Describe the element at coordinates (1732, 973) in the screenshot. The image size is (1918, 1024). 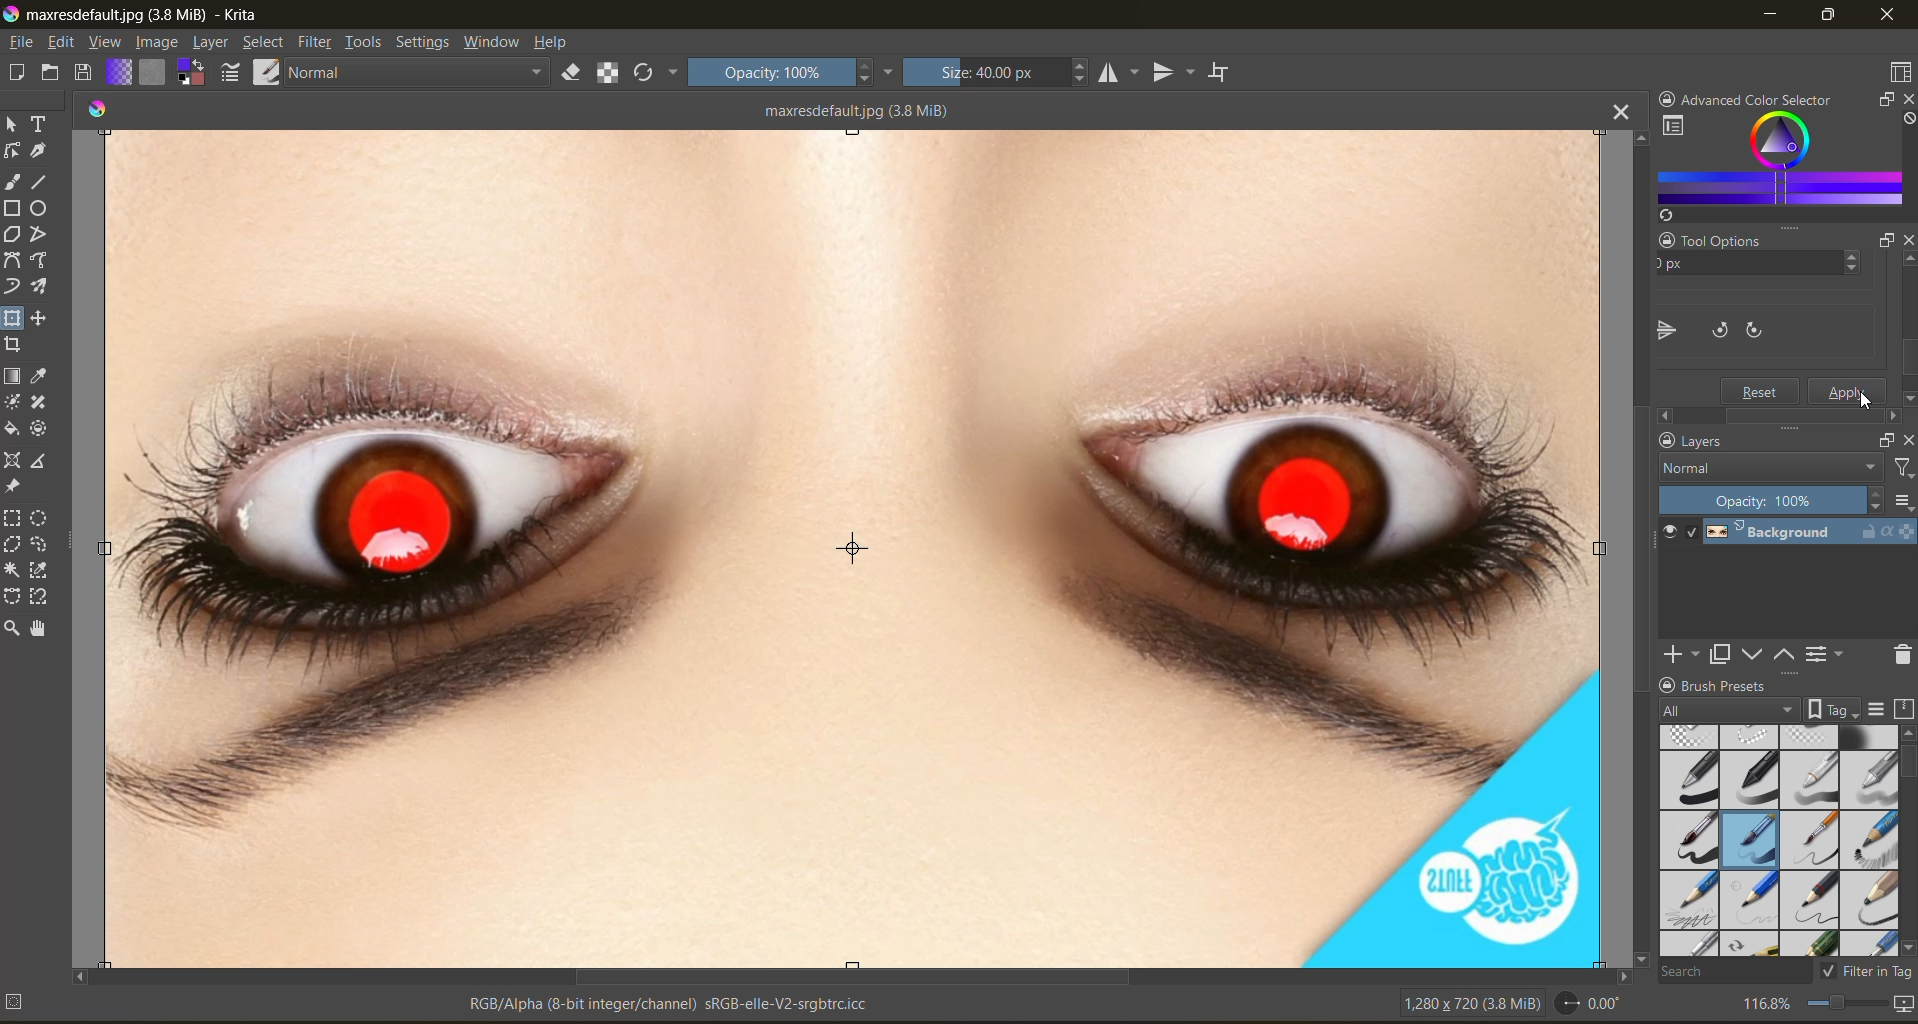
I see `search` at that location.